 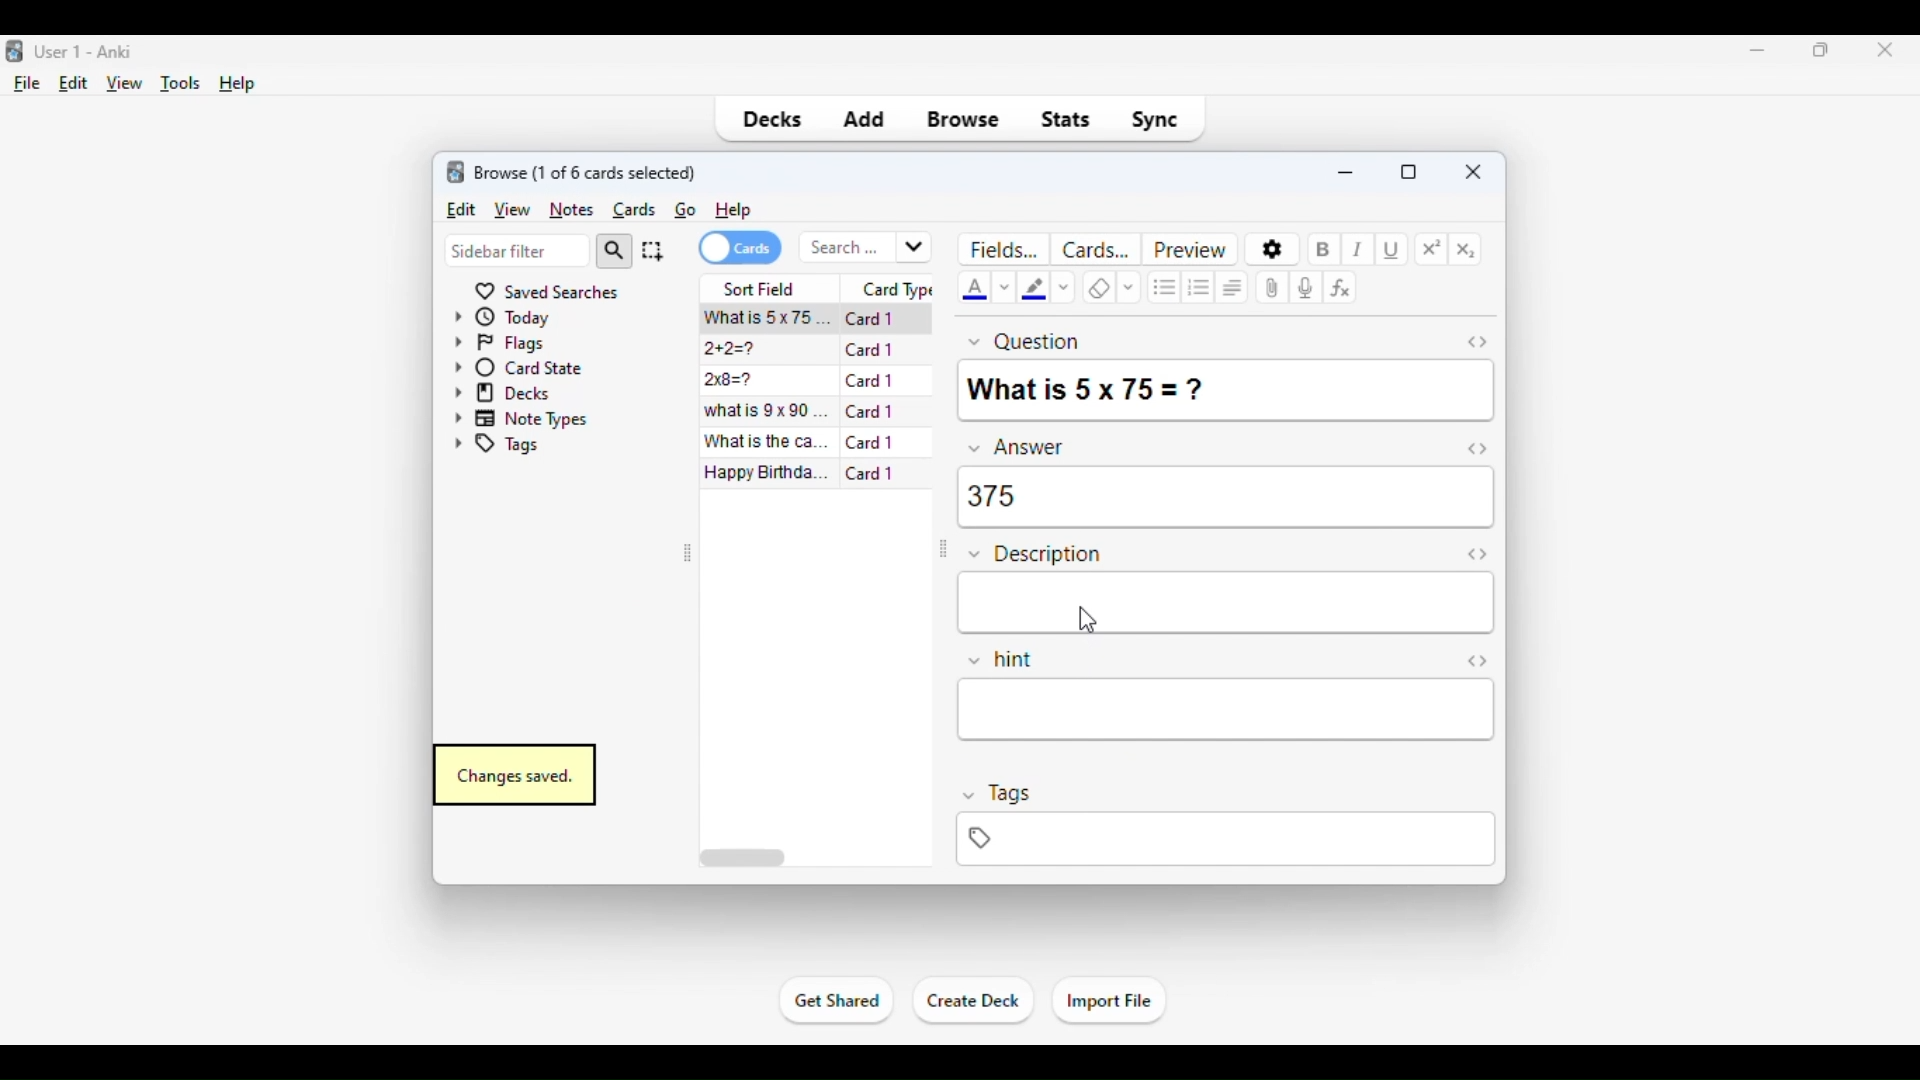 What do you see at coordinates (502, 393) in the screenshot?
I see `decks` at bounding box center [502, 393].